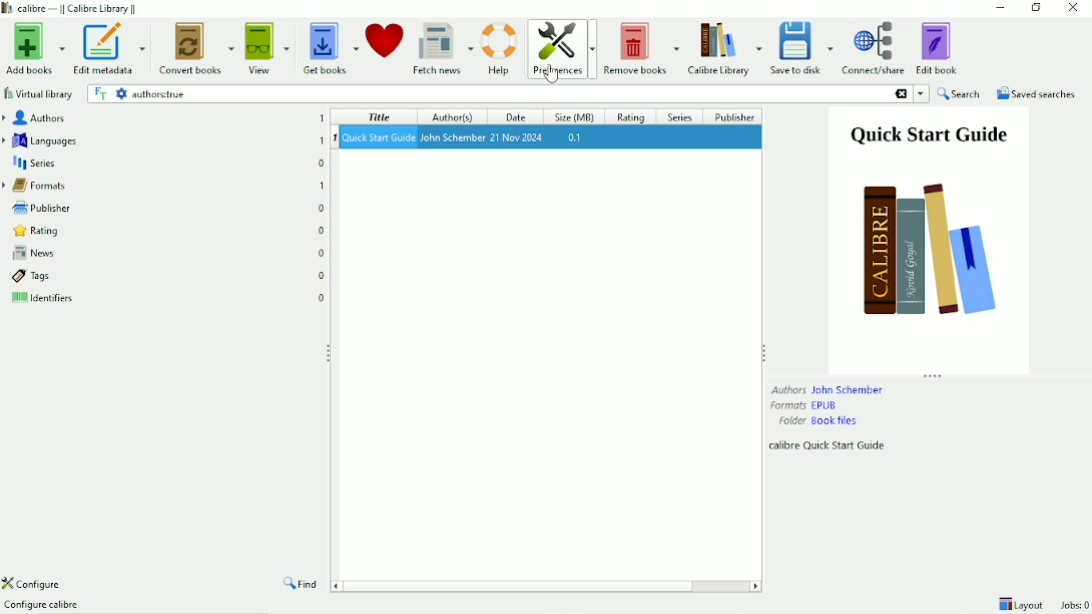  Describe the element at coordinates (165, 299) in the screenshot. I see `Identifiers` at that location.